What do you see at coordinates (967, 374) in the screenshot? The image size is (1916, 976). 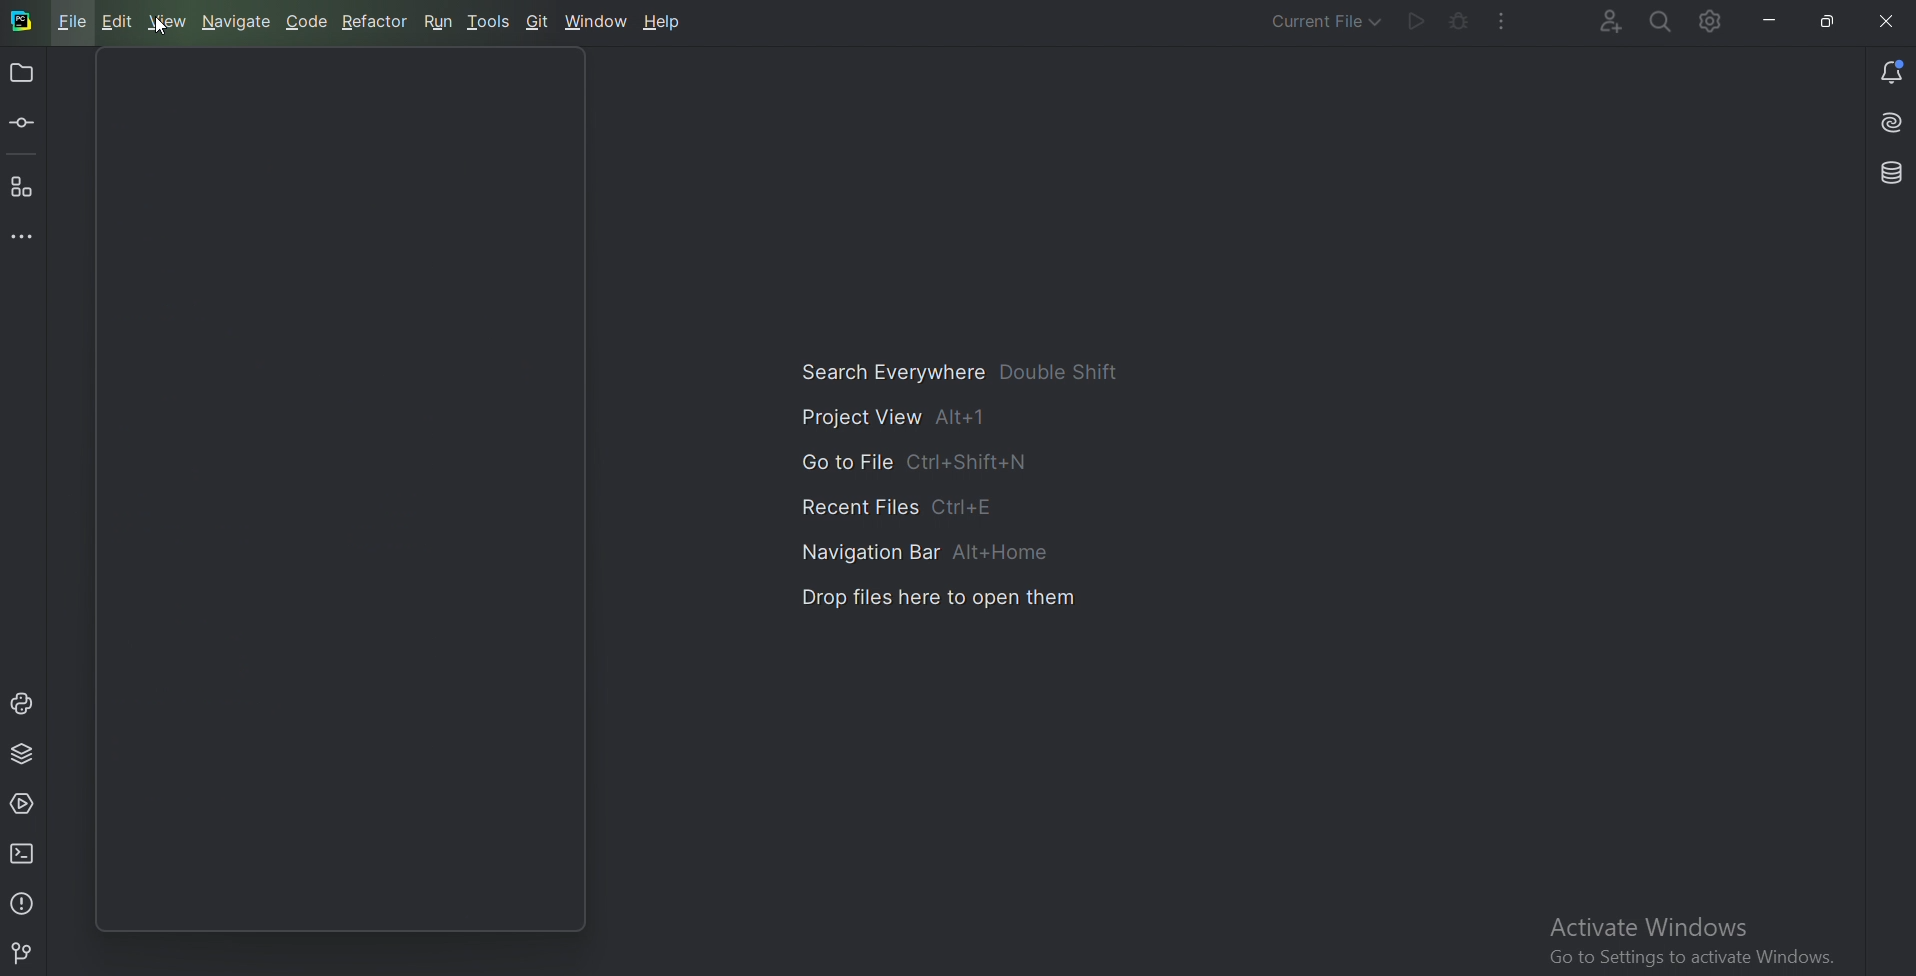 I see `Search Everywhere` at bounding box center [967, 374].